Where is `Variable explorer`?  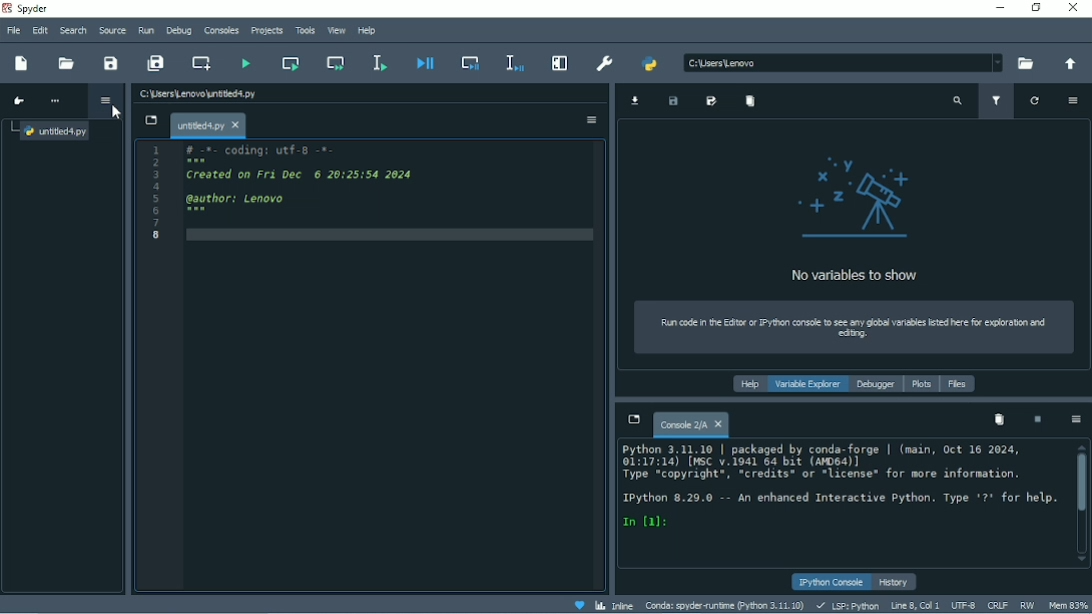
Variable explorer is located at coordinates (808, 385).